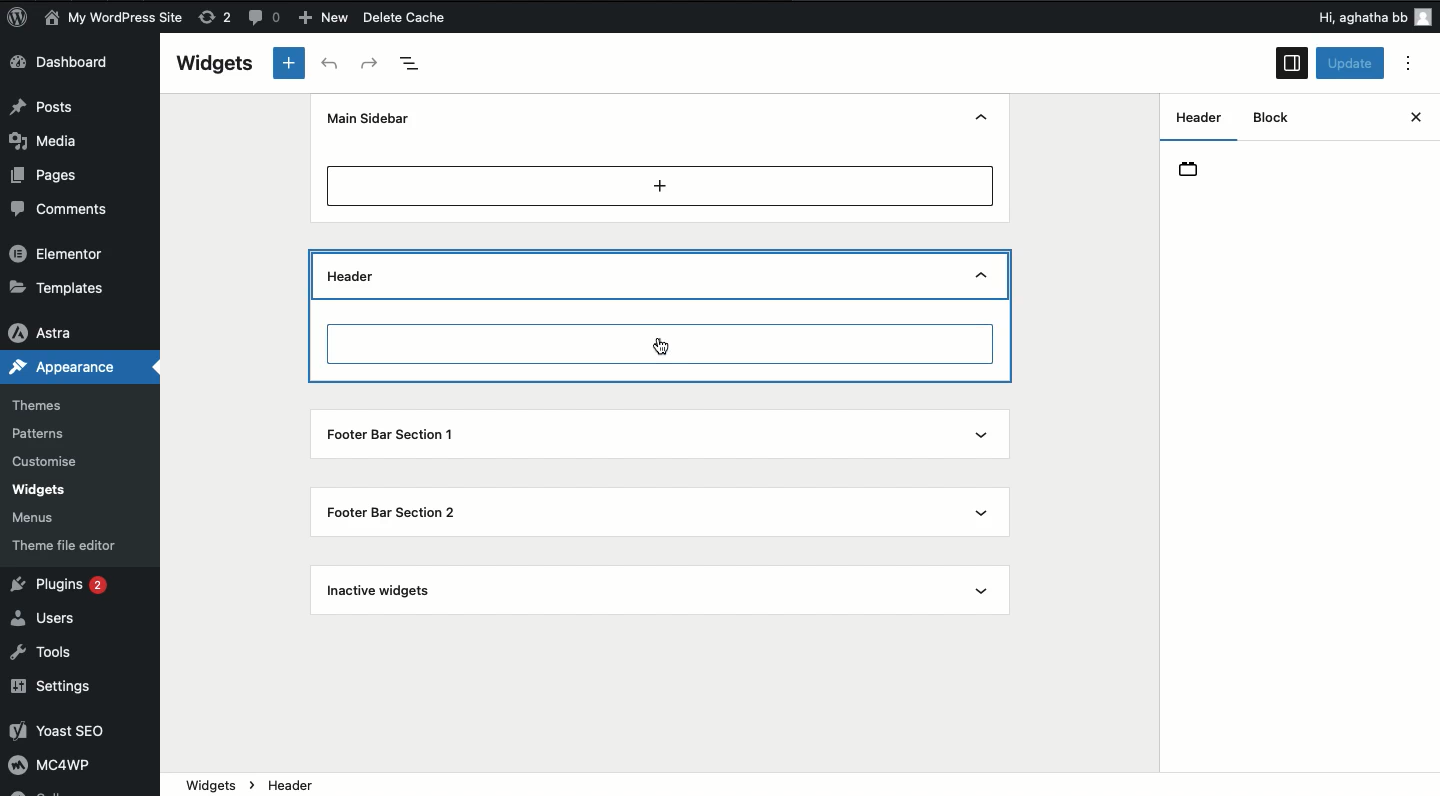 The image size is (1440, 796). What do you see at coordinates (1390, 118) in the screenshot?
I see `Close` at bounding box center [1390, 118].